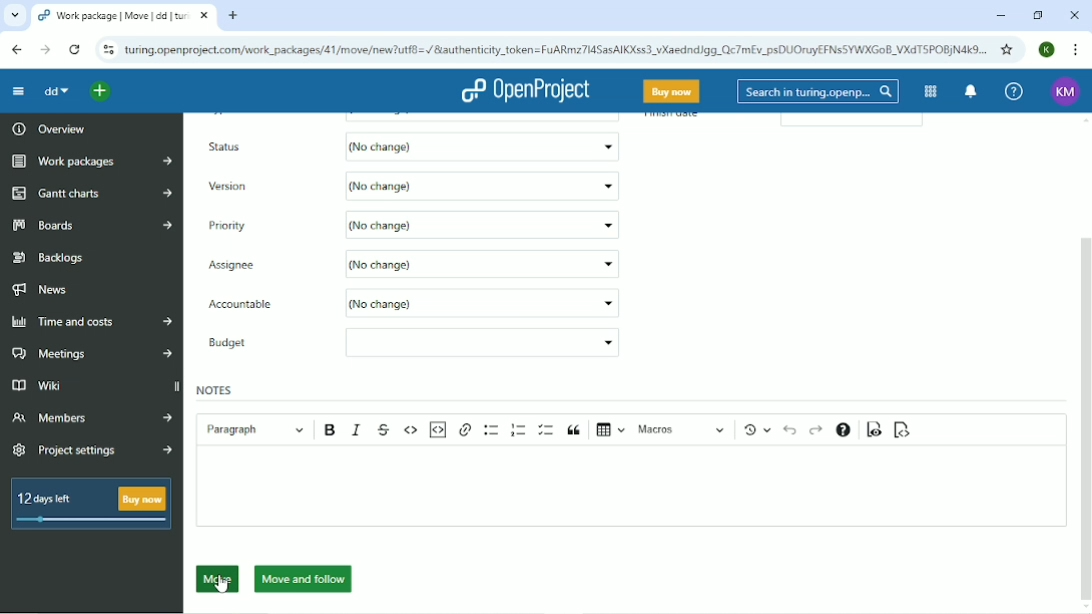 This screenshot has width=1092, height=614. What do you see at coordinates (233, 15) in the screenshot?
I see `New tab` at bounding box center [233, 15].